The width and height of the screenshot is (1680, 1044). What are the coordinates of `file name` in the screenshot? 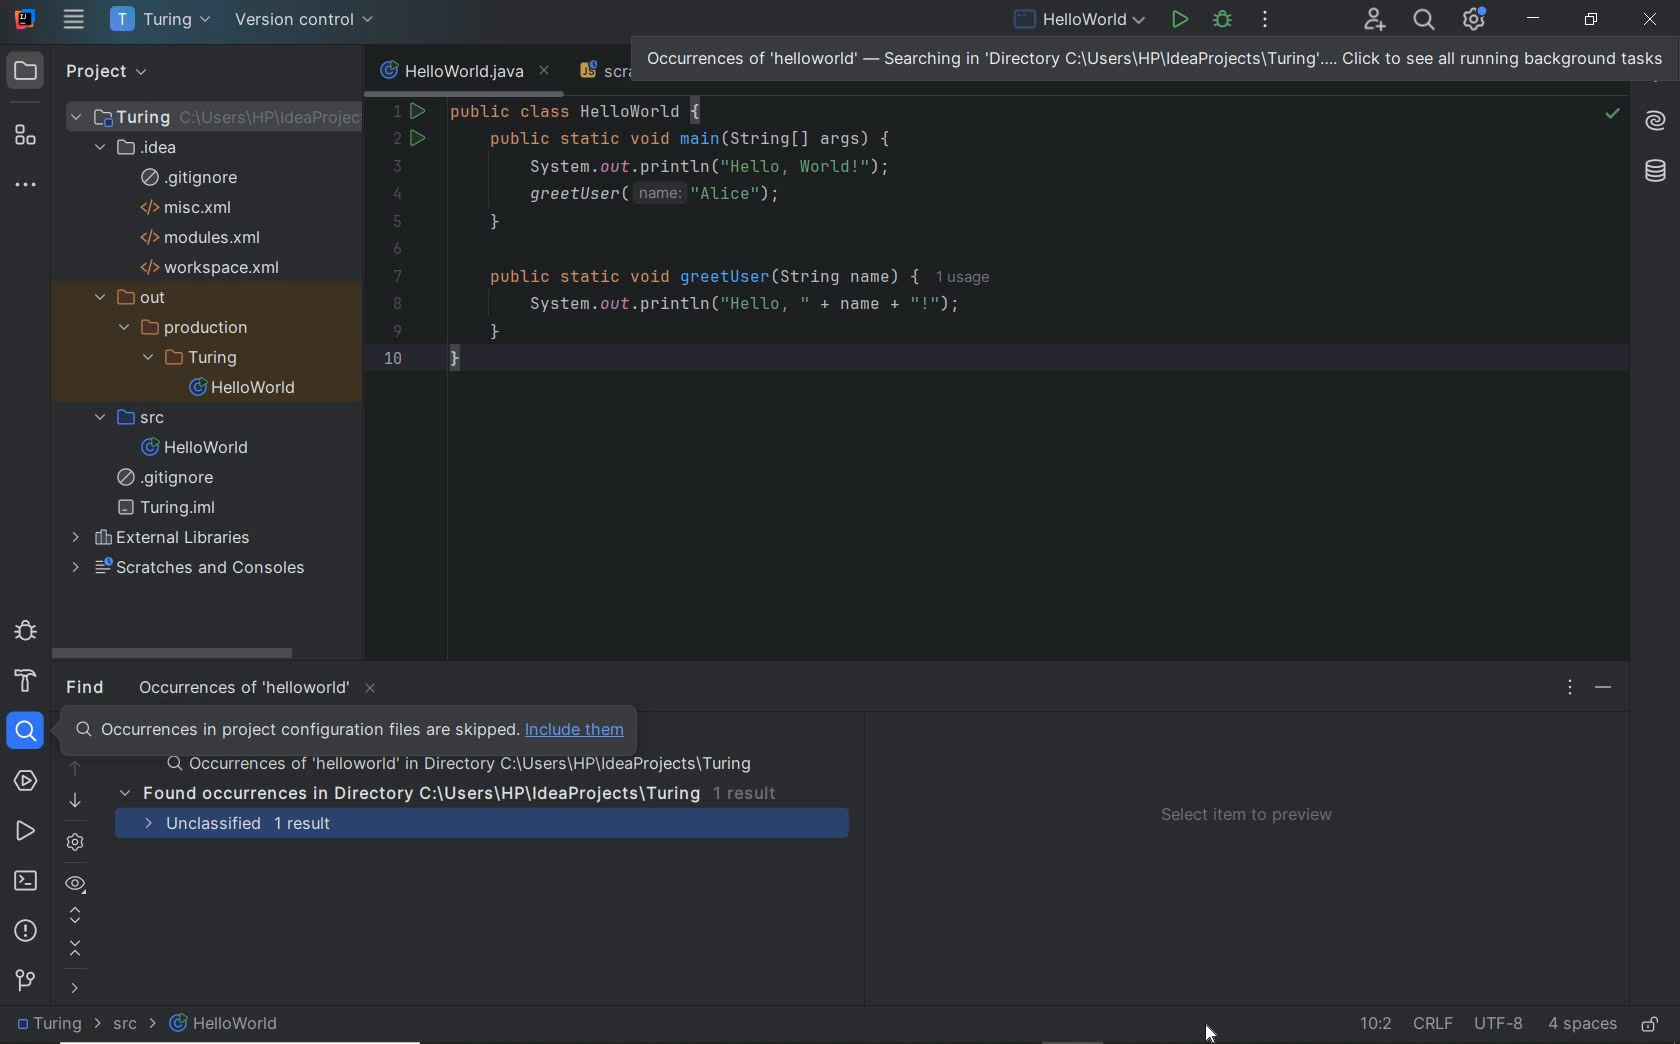 It's located at (466, 71).